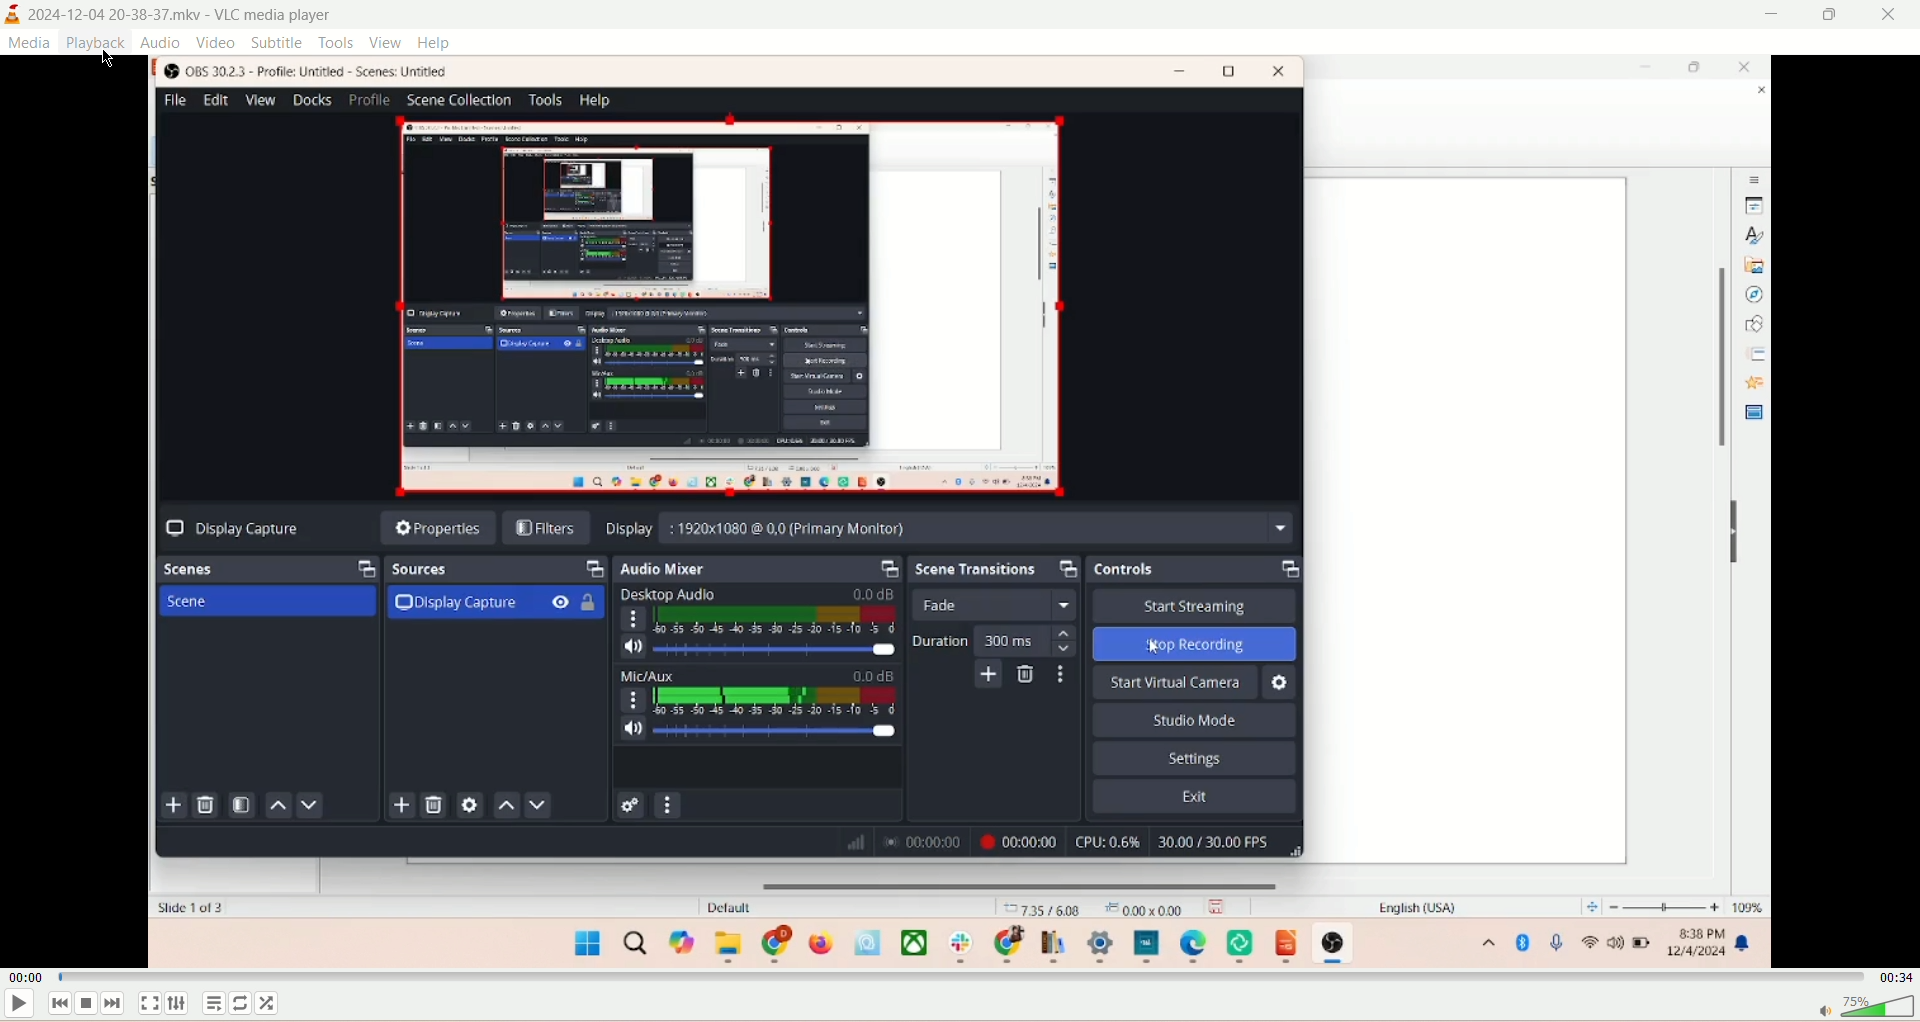 The height and width of the screenshot is (1022, 1920). I want to click on tools, so click(337, 43).